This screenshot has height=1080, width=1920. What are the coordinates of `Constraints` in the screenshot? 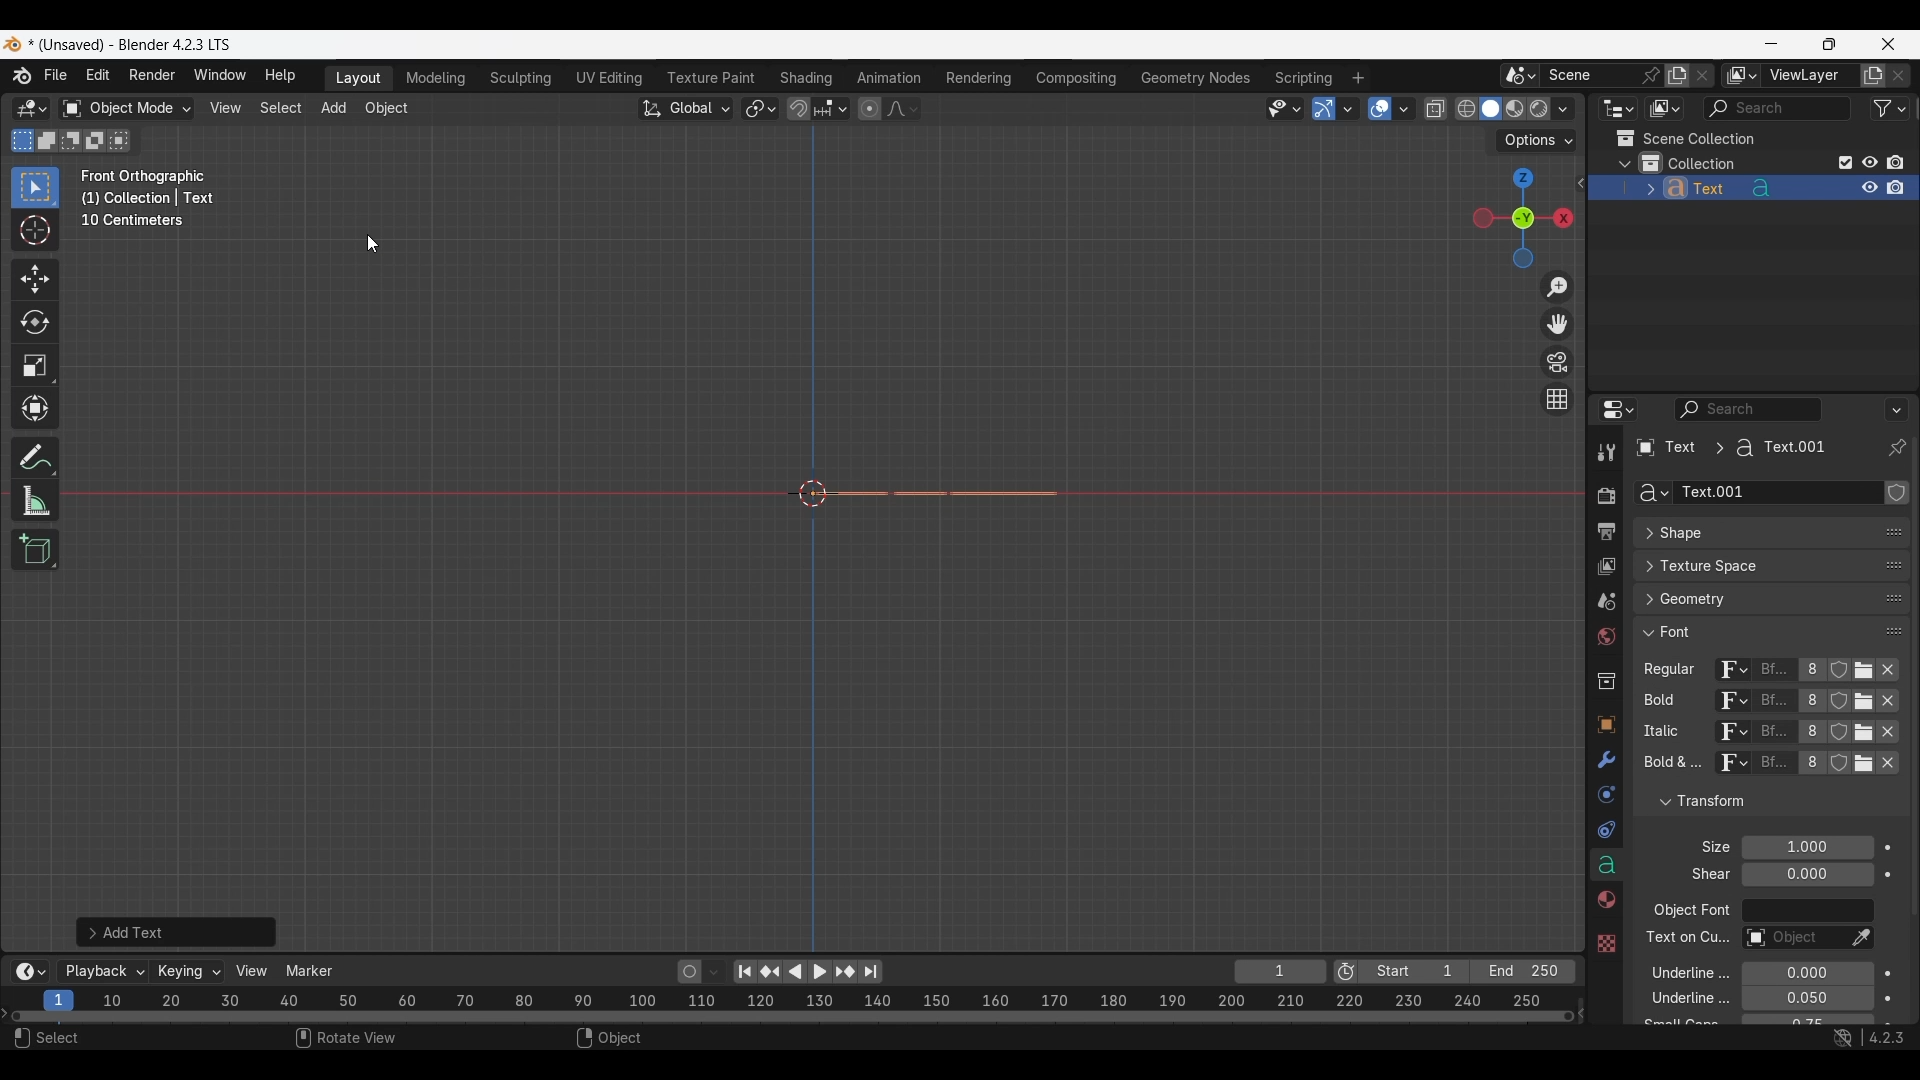 It's located at (1606, 831).